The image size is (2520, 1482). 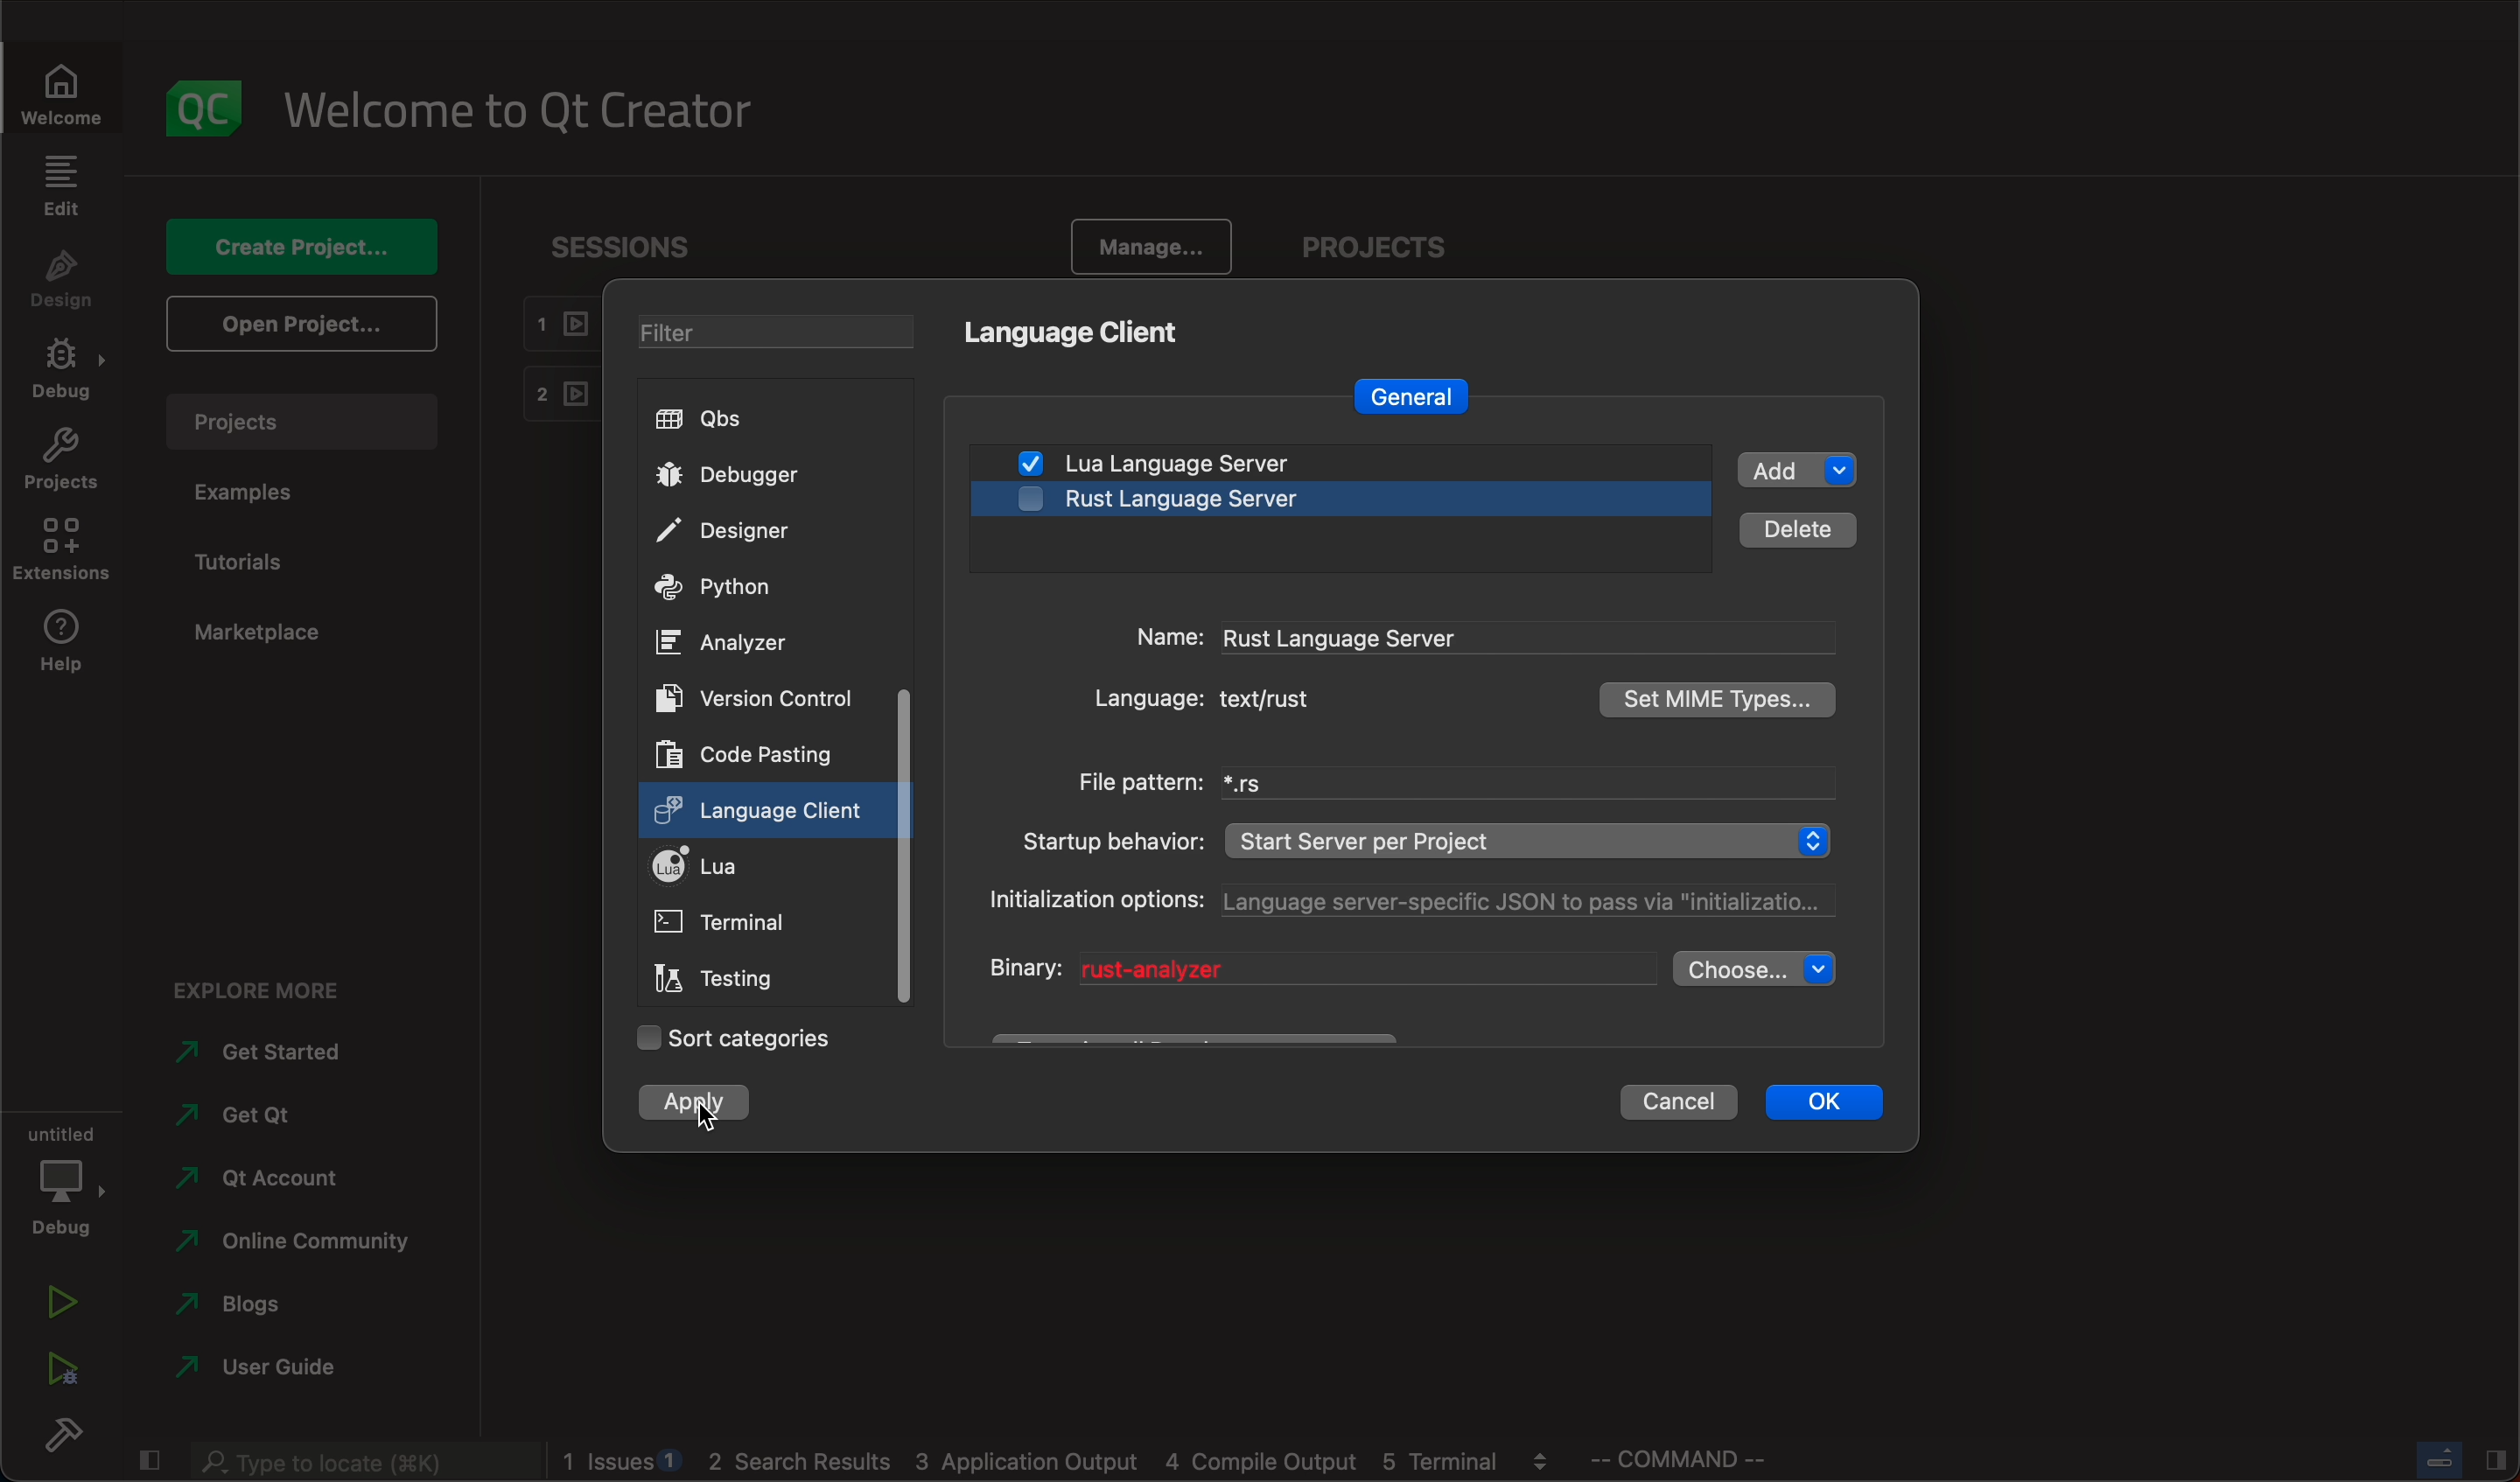 I want to click on types, so click(x=1722, y=698).